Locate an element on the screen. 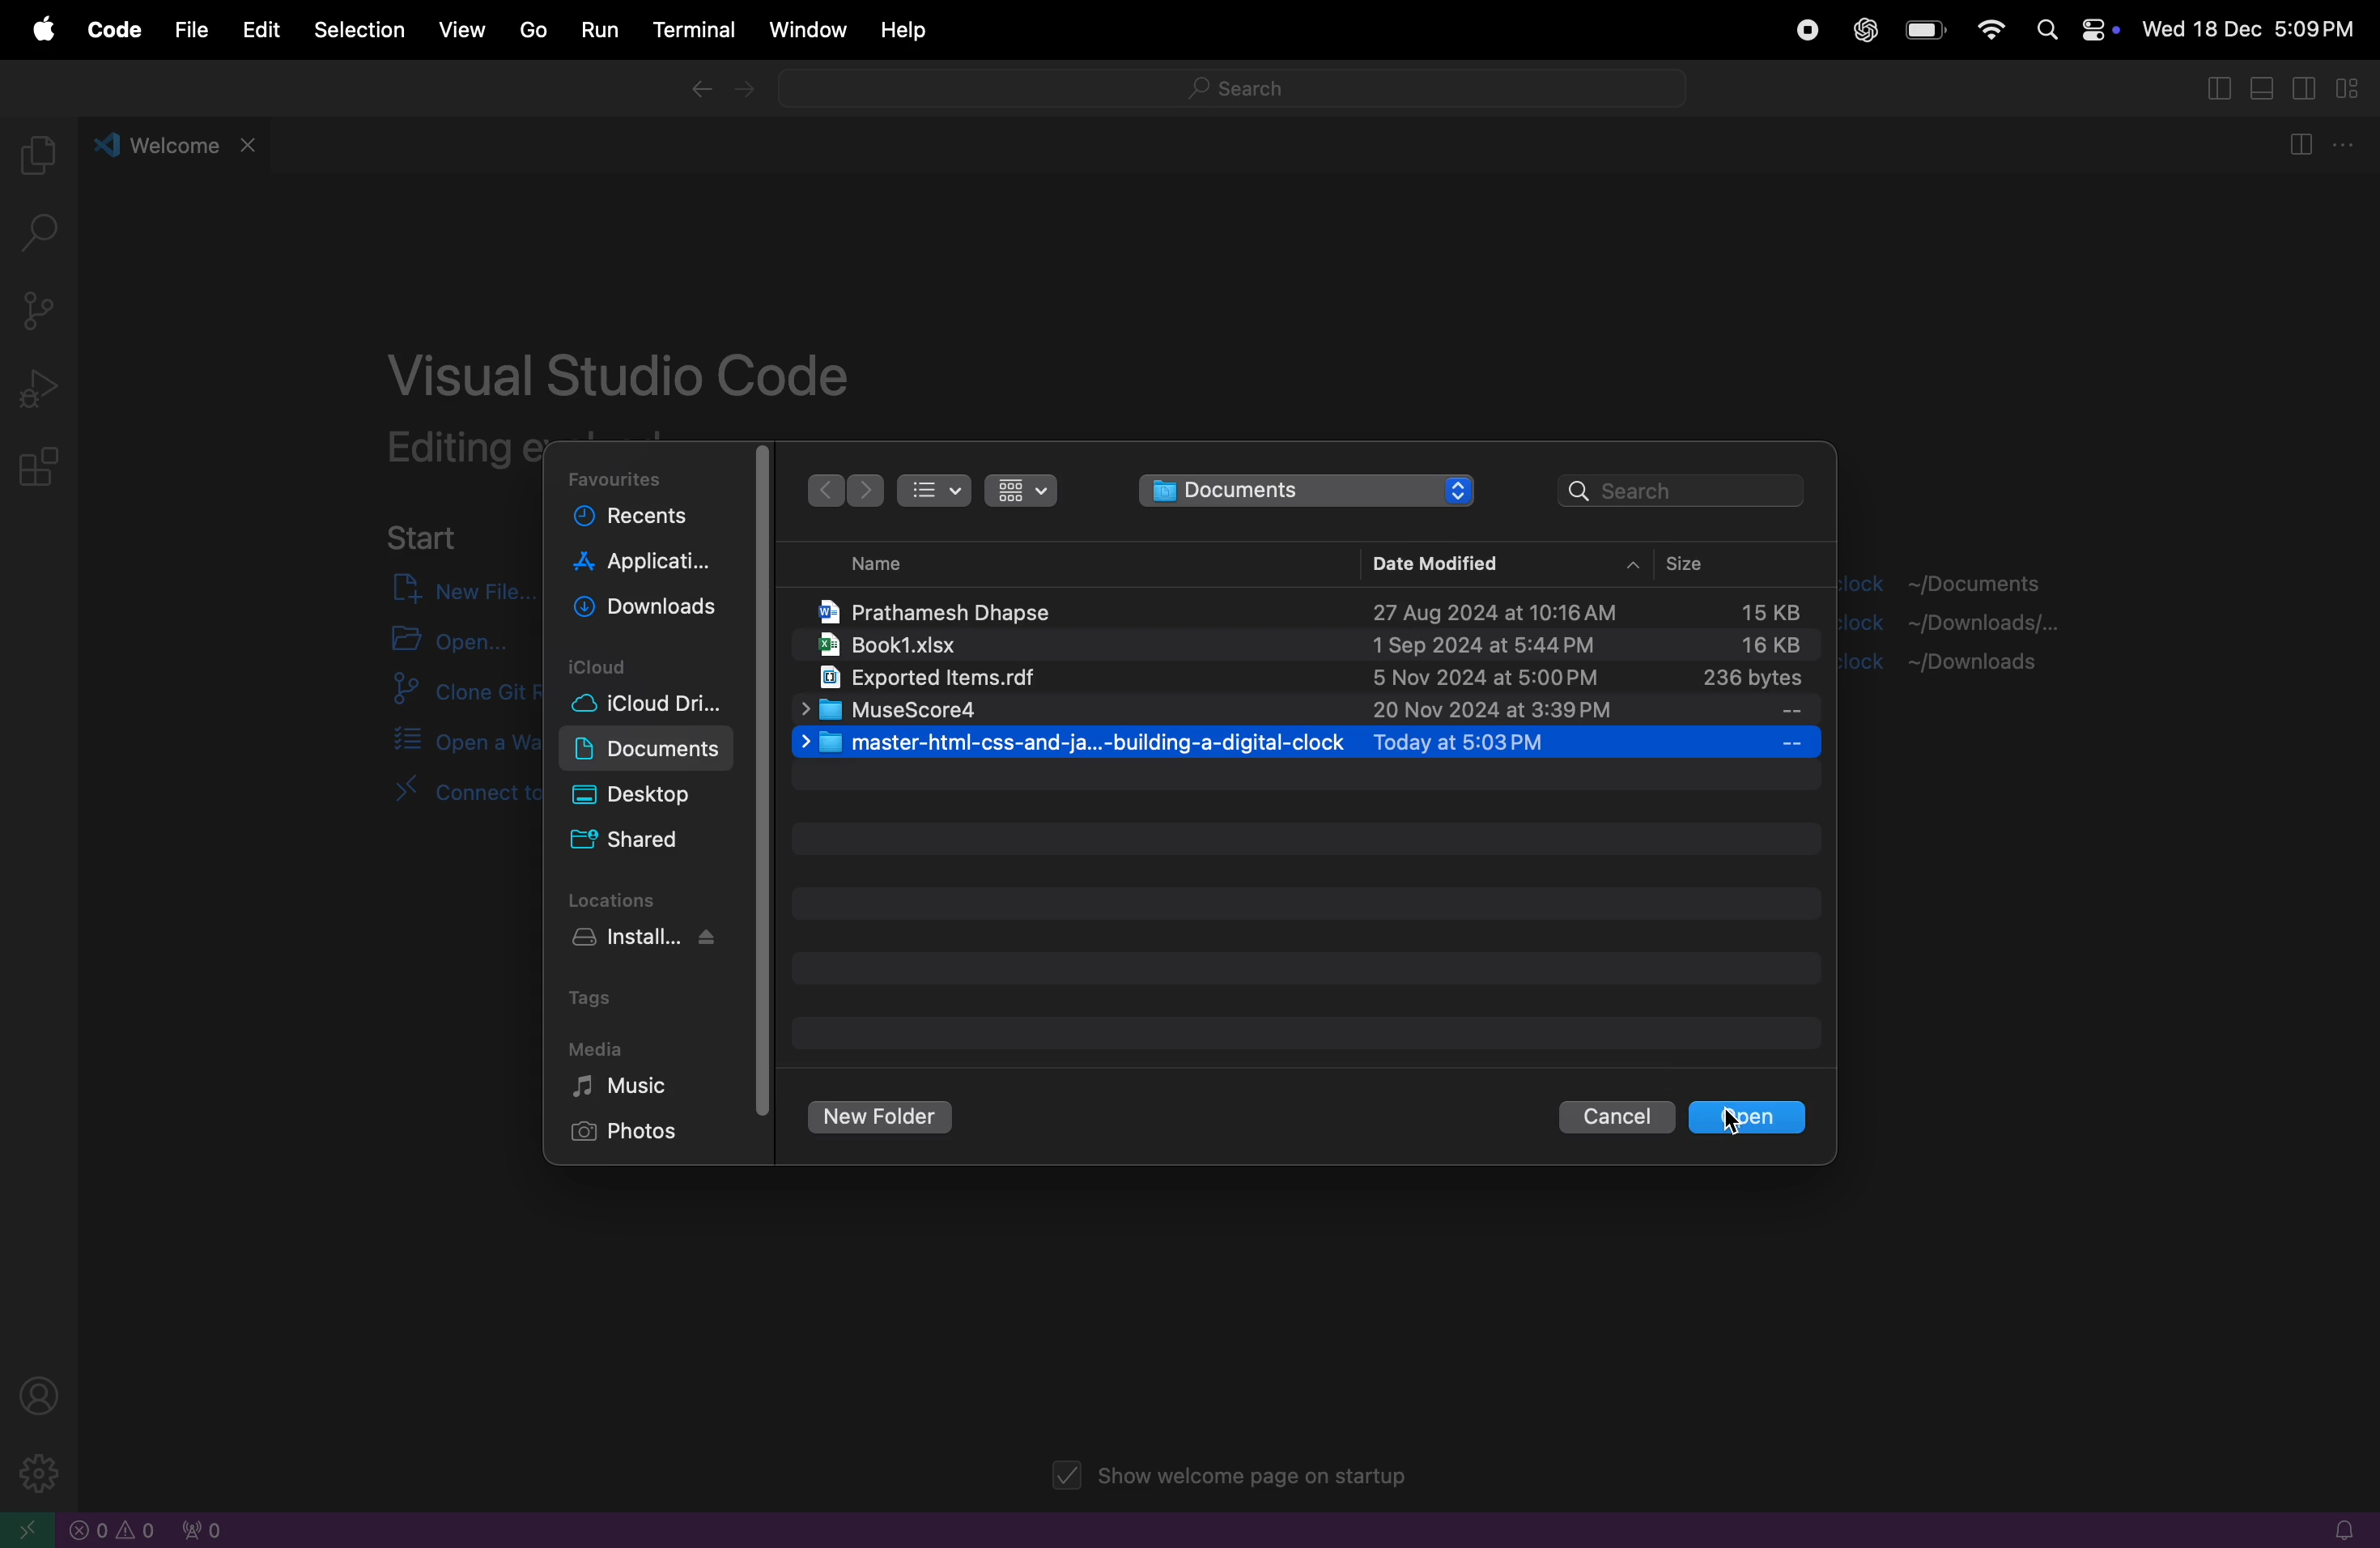 The width and height of the screenshot is (2380, 1548). media is located at coordinates (596, 1047).